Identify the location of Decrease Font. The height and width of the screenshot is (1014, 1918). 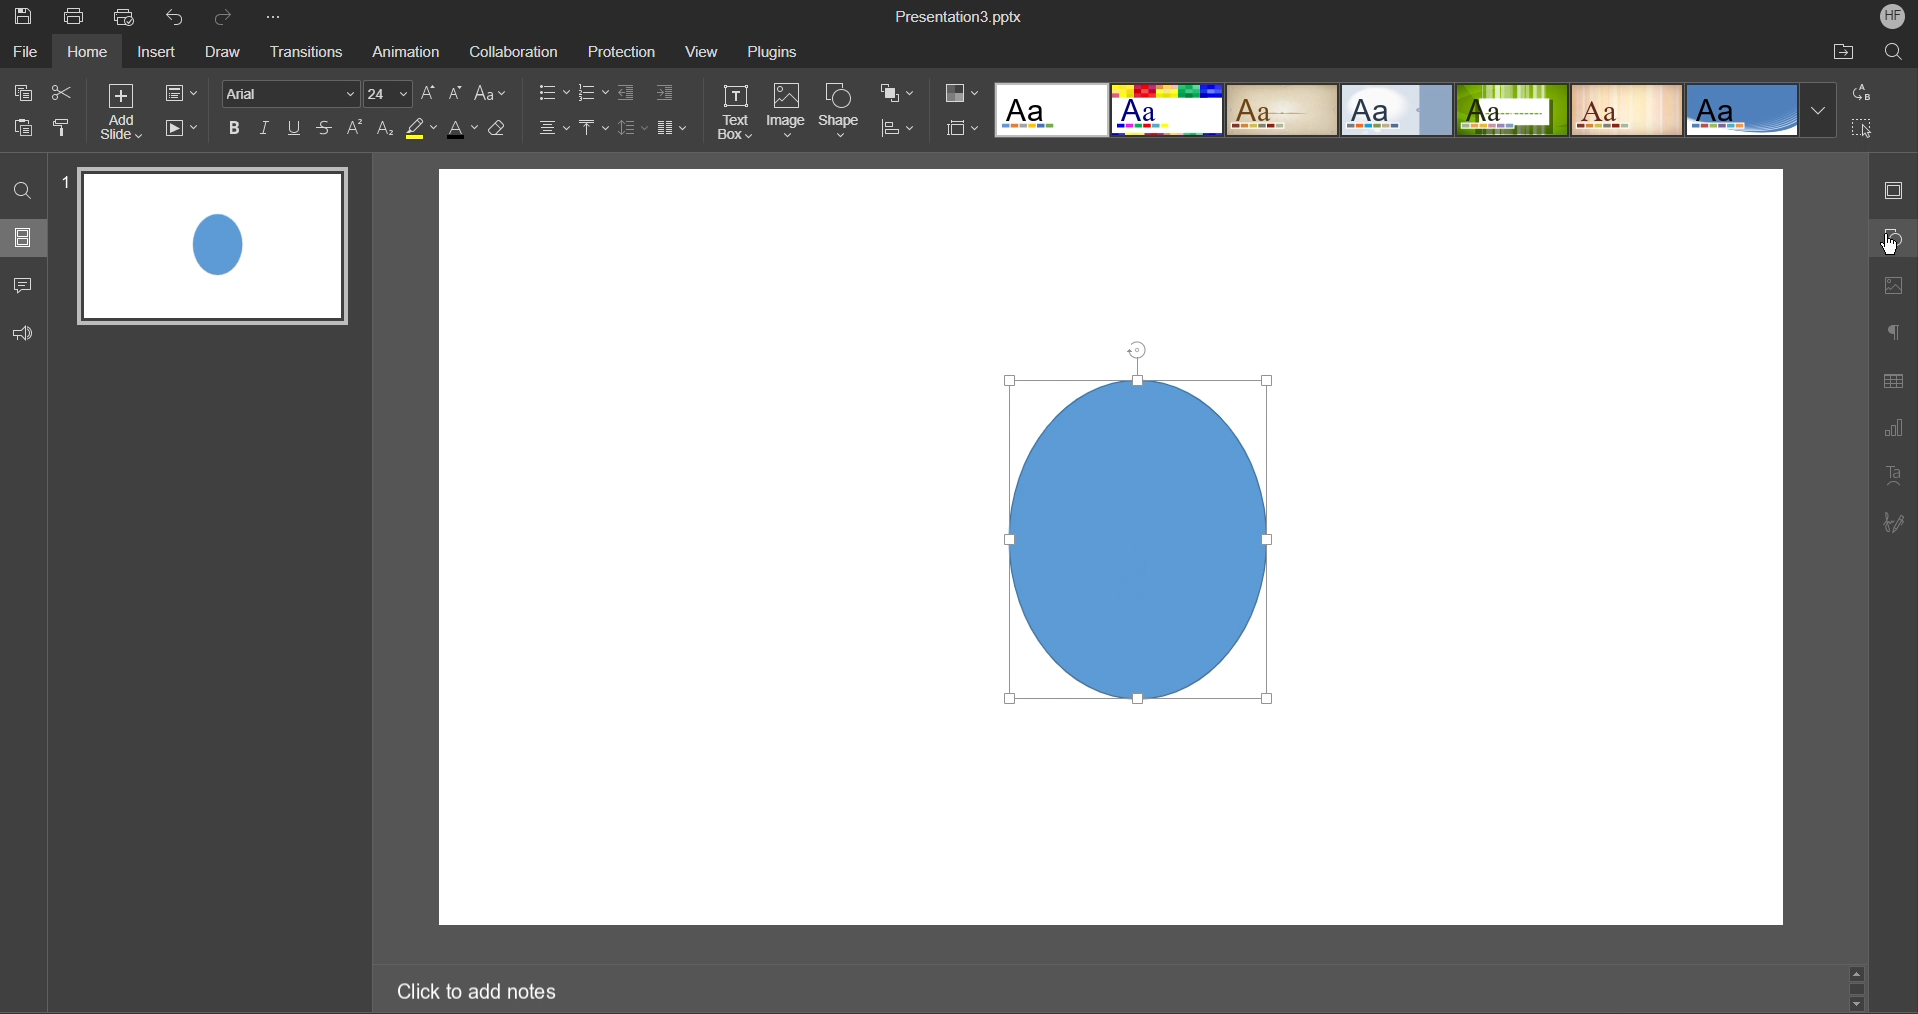
(457, 94).